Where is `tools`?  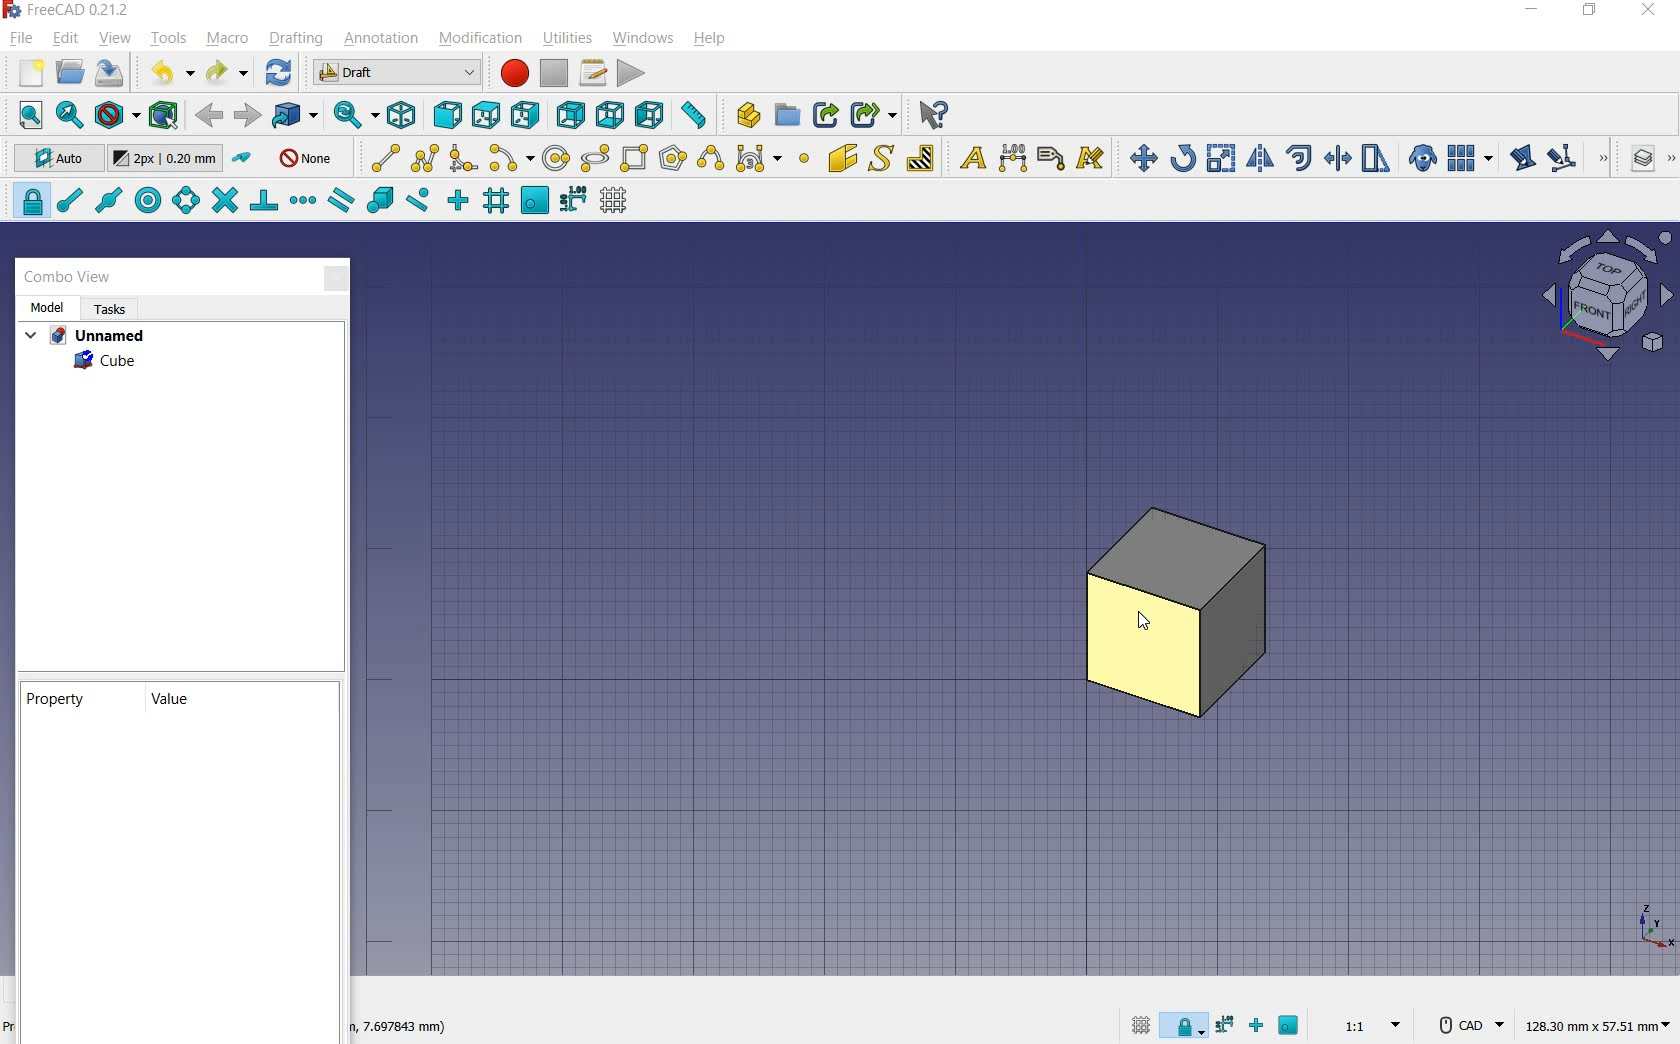 tools is located at coordinates (171, 40).